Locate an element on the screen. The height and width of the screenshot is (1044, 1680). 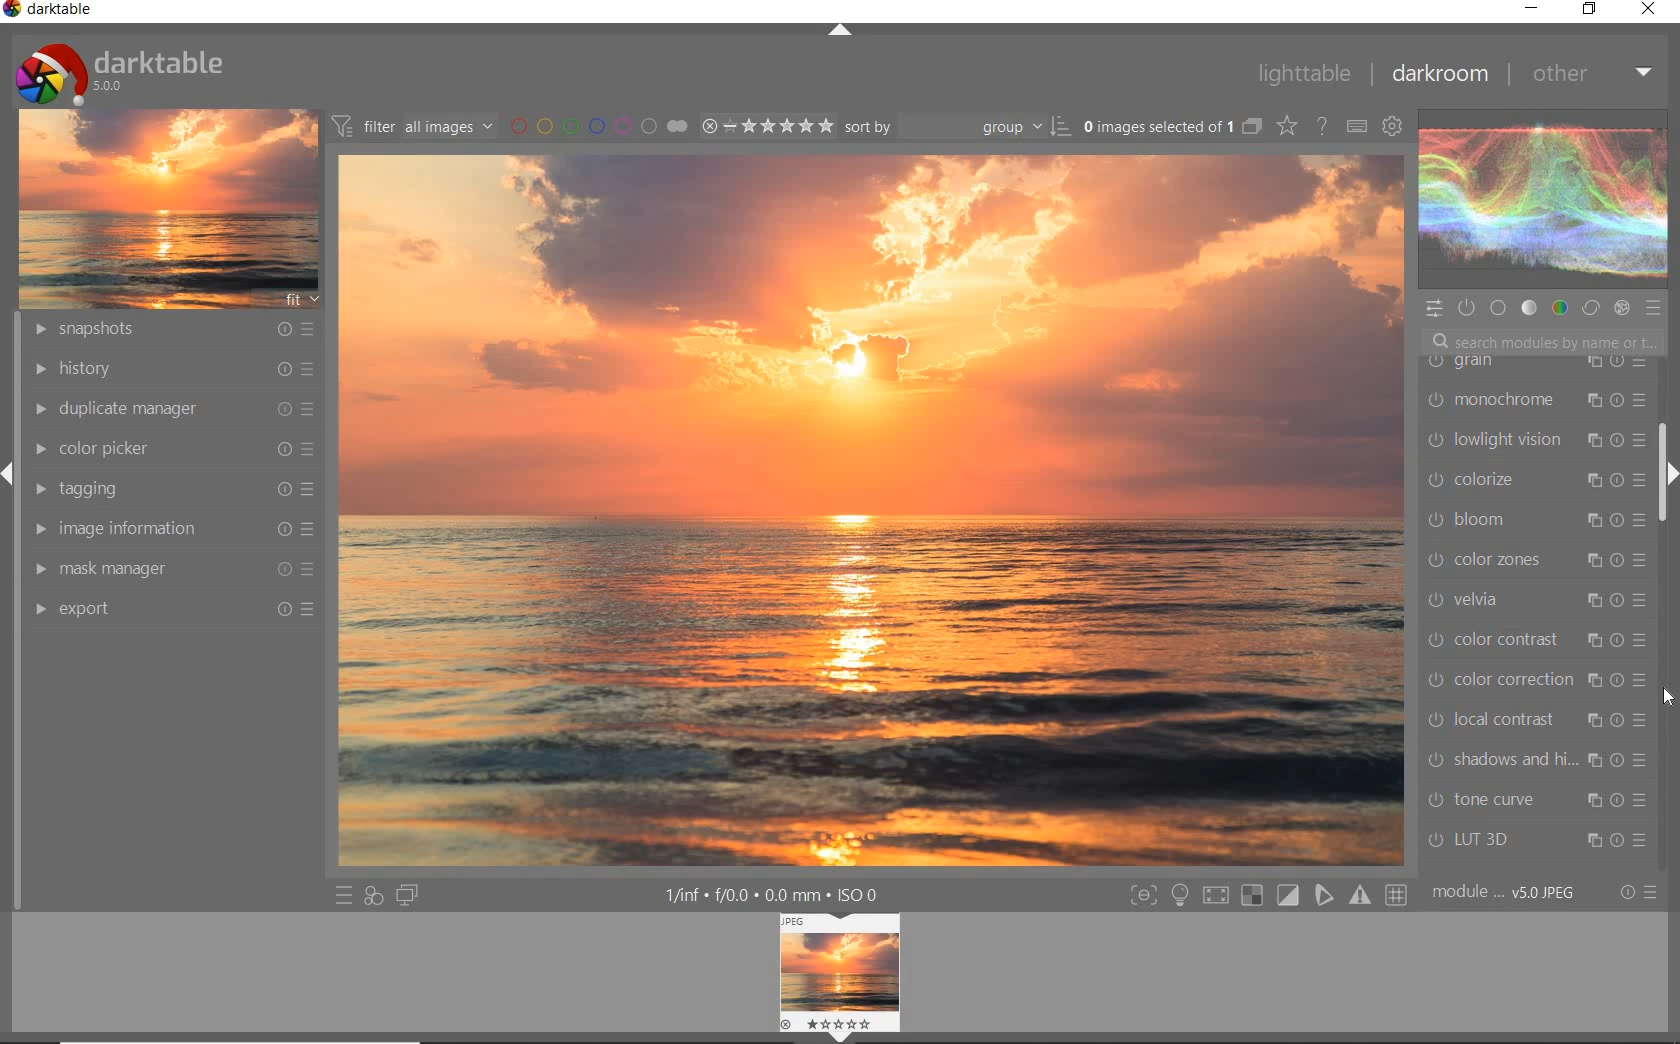
color zones is located at coordinates (1533, 562).